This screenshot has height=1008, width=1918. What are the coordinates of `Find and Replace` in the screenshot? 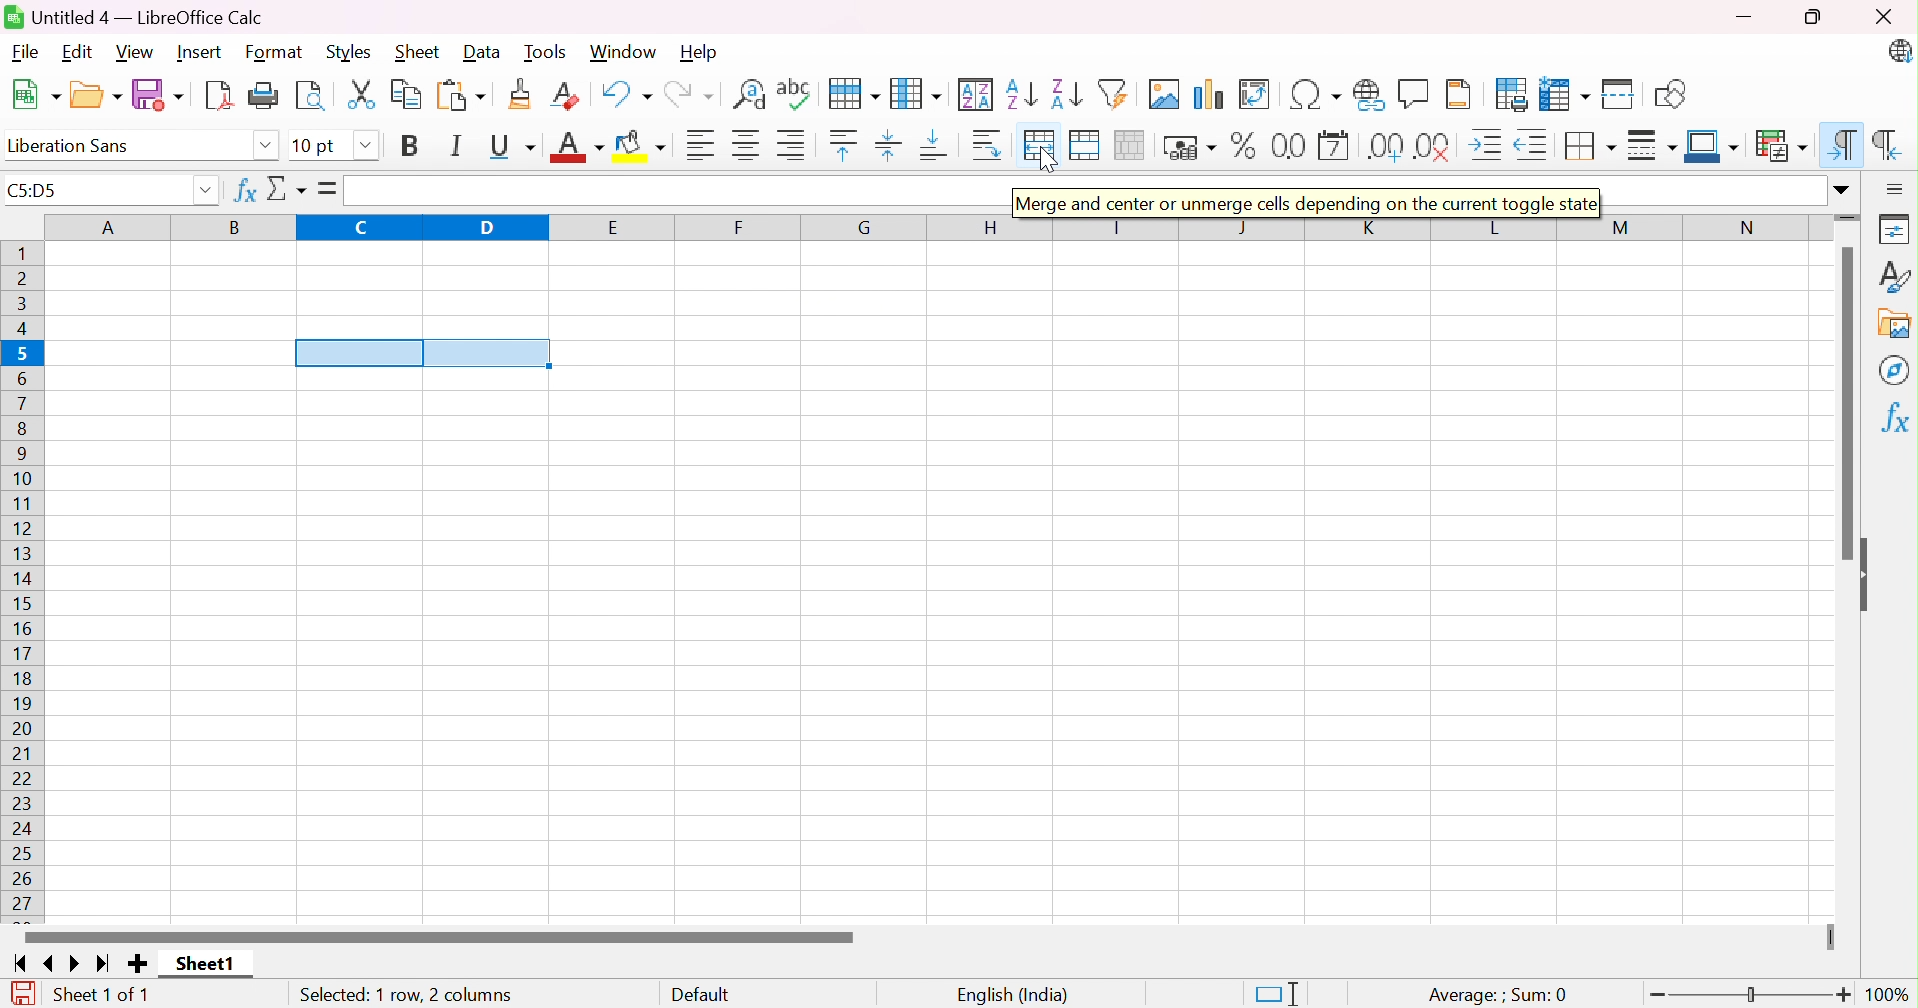 It's located at (750, 94).